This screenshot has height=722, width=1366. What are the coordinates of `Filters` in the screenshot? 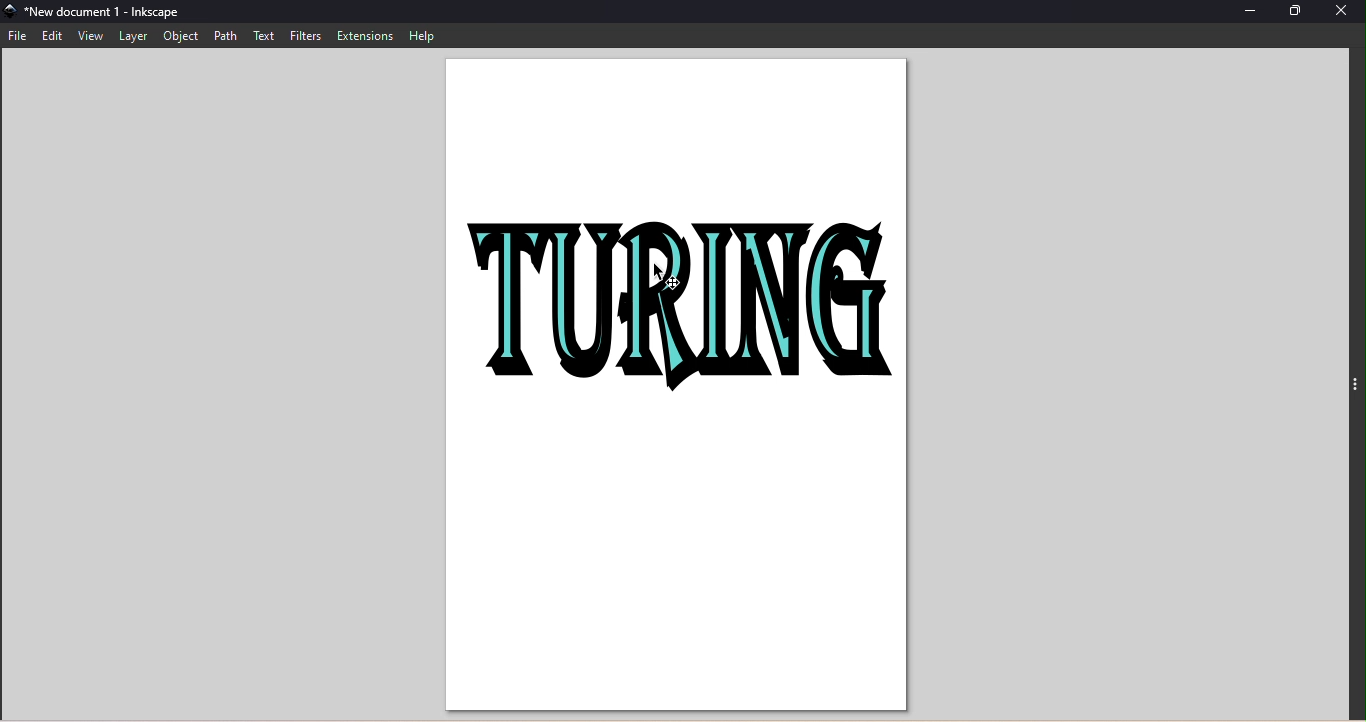 It's located at (302, 36).